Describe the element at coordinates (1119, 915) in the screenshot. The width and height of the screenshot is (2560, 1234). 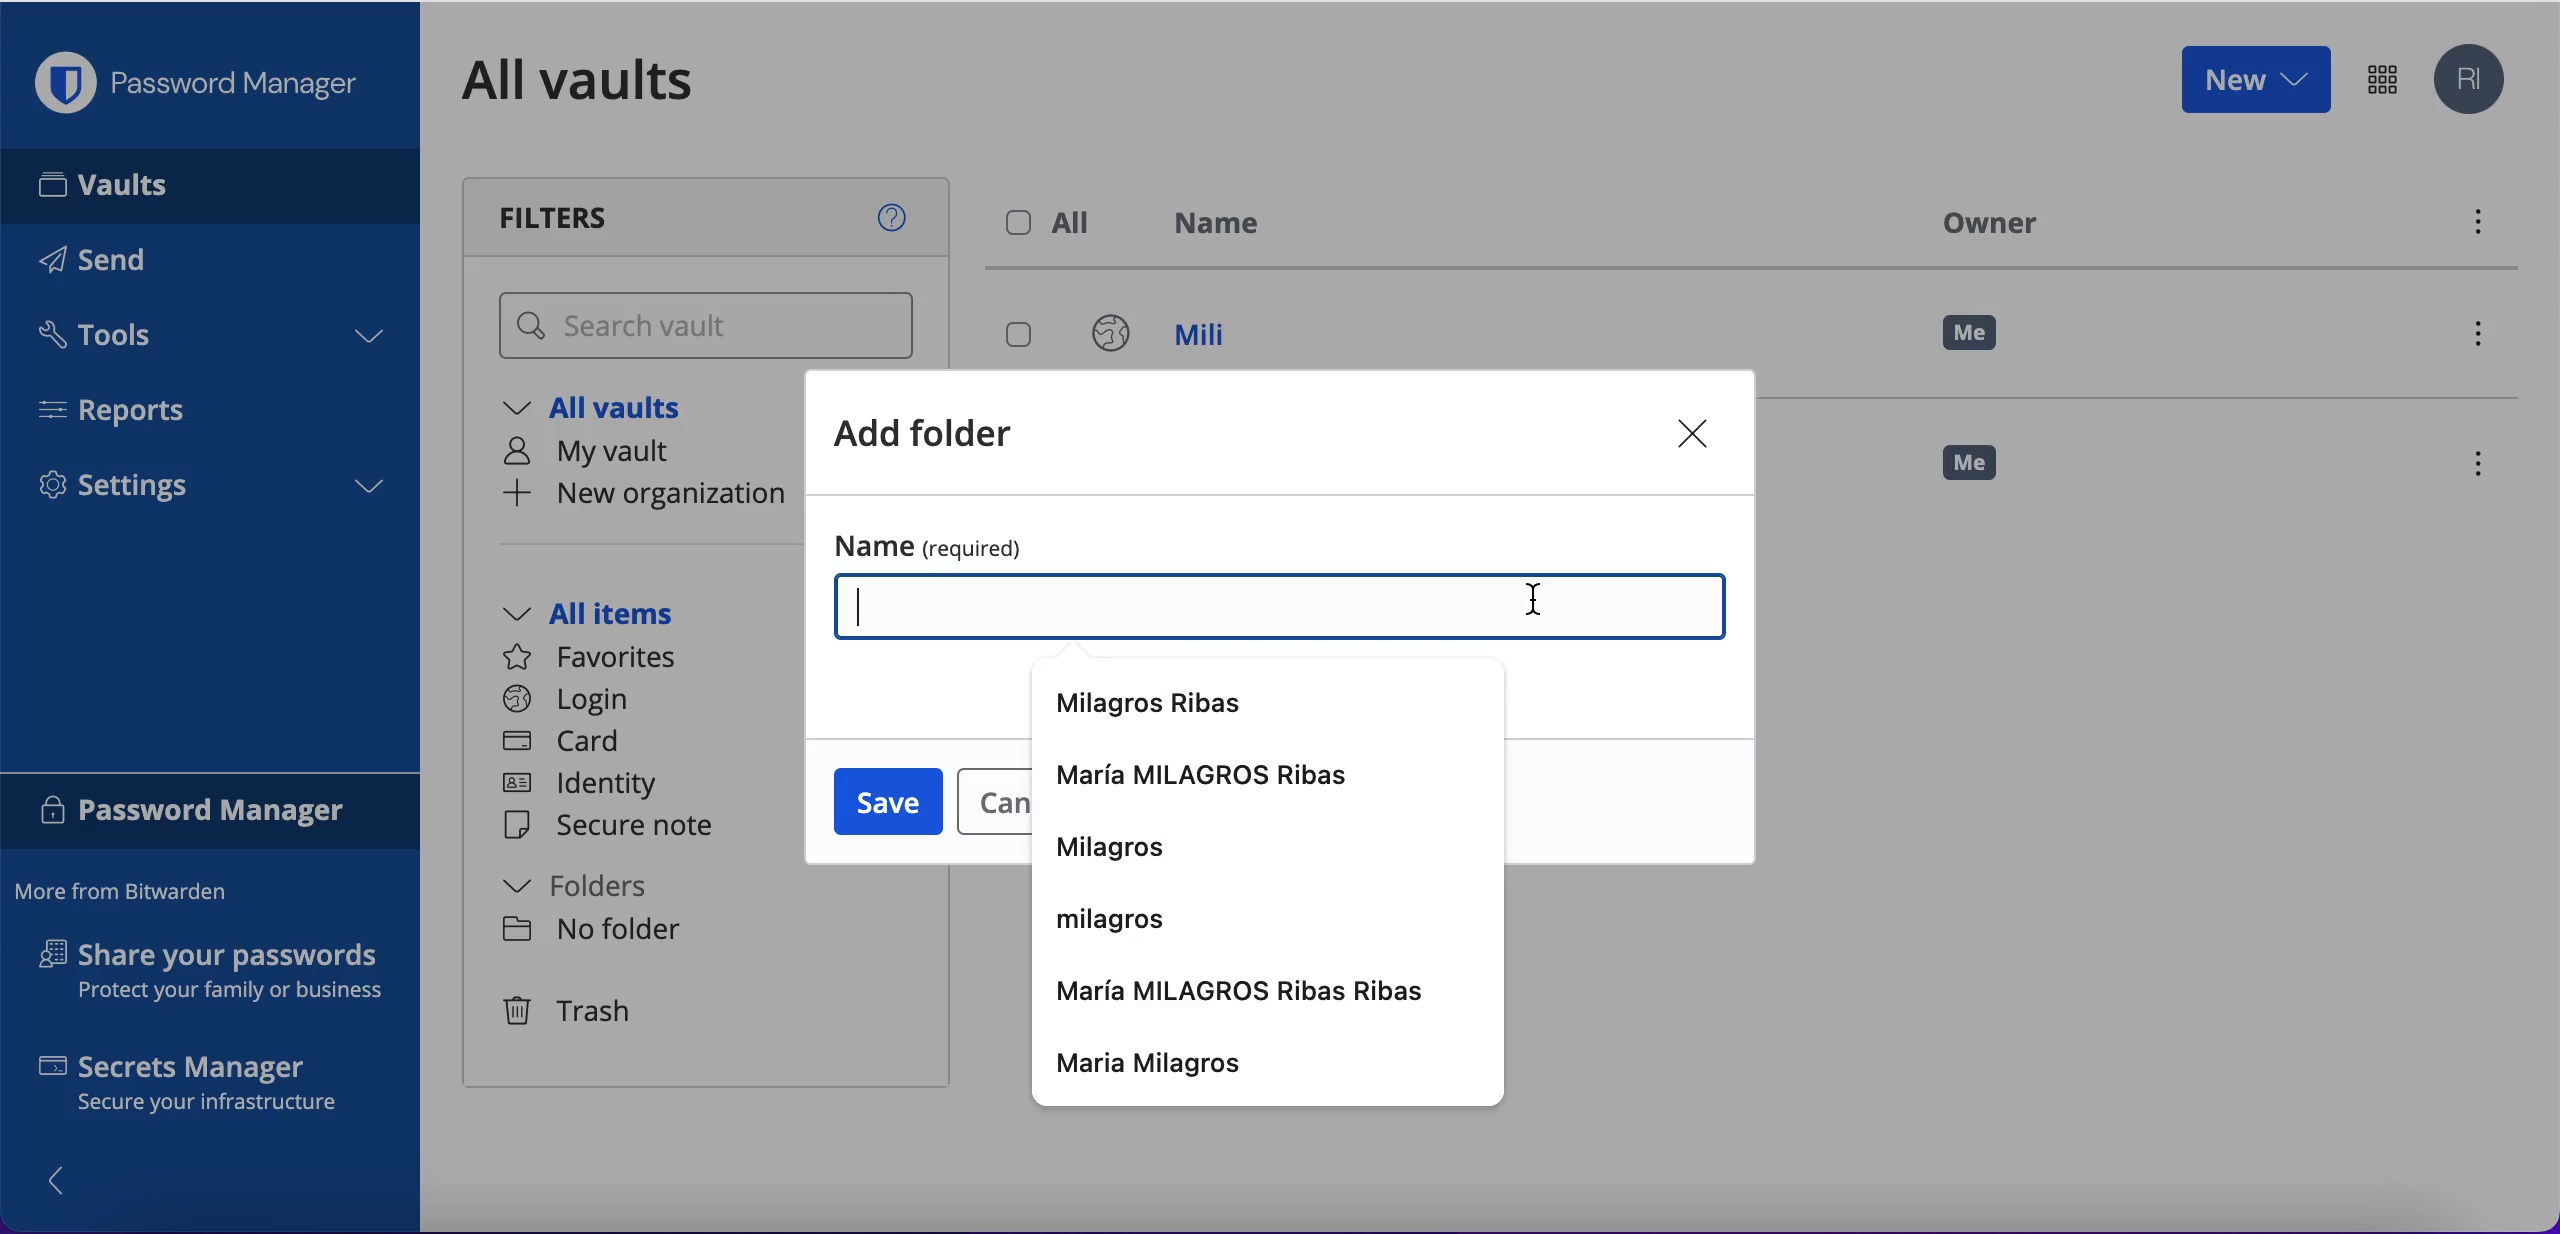
I see `milagros` at that location.